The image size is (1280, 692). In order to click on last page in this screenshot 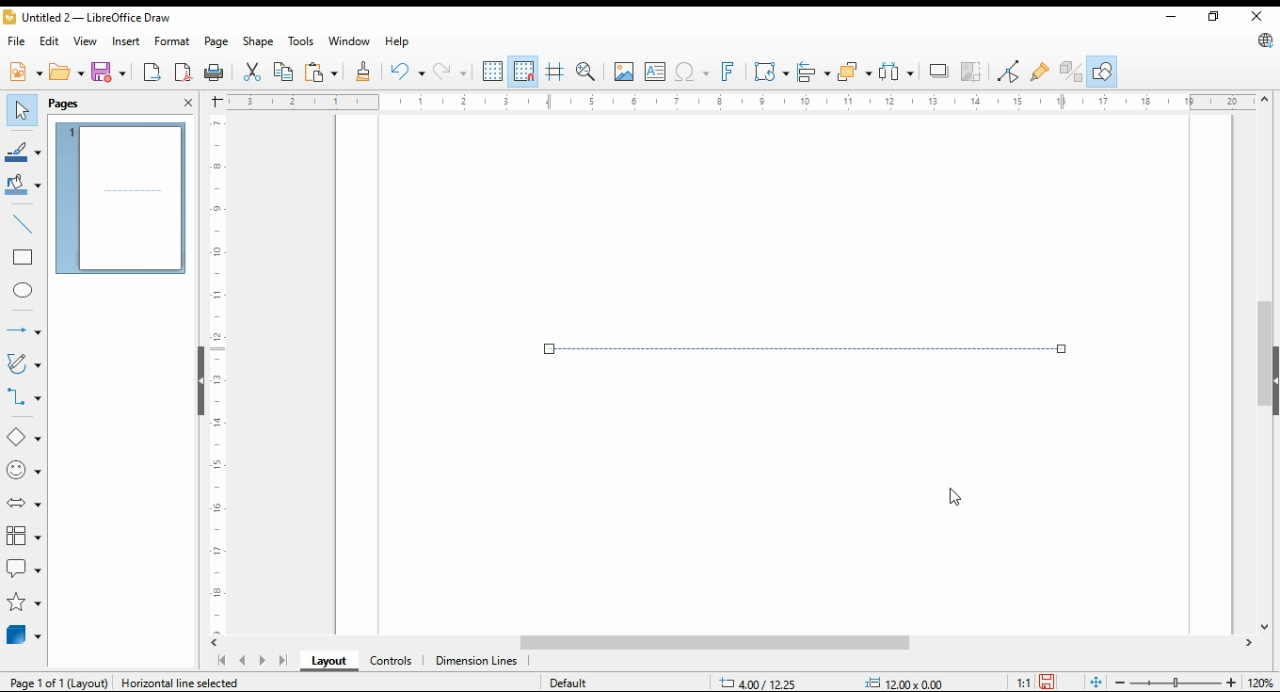, I will do `click(282, 662)`.